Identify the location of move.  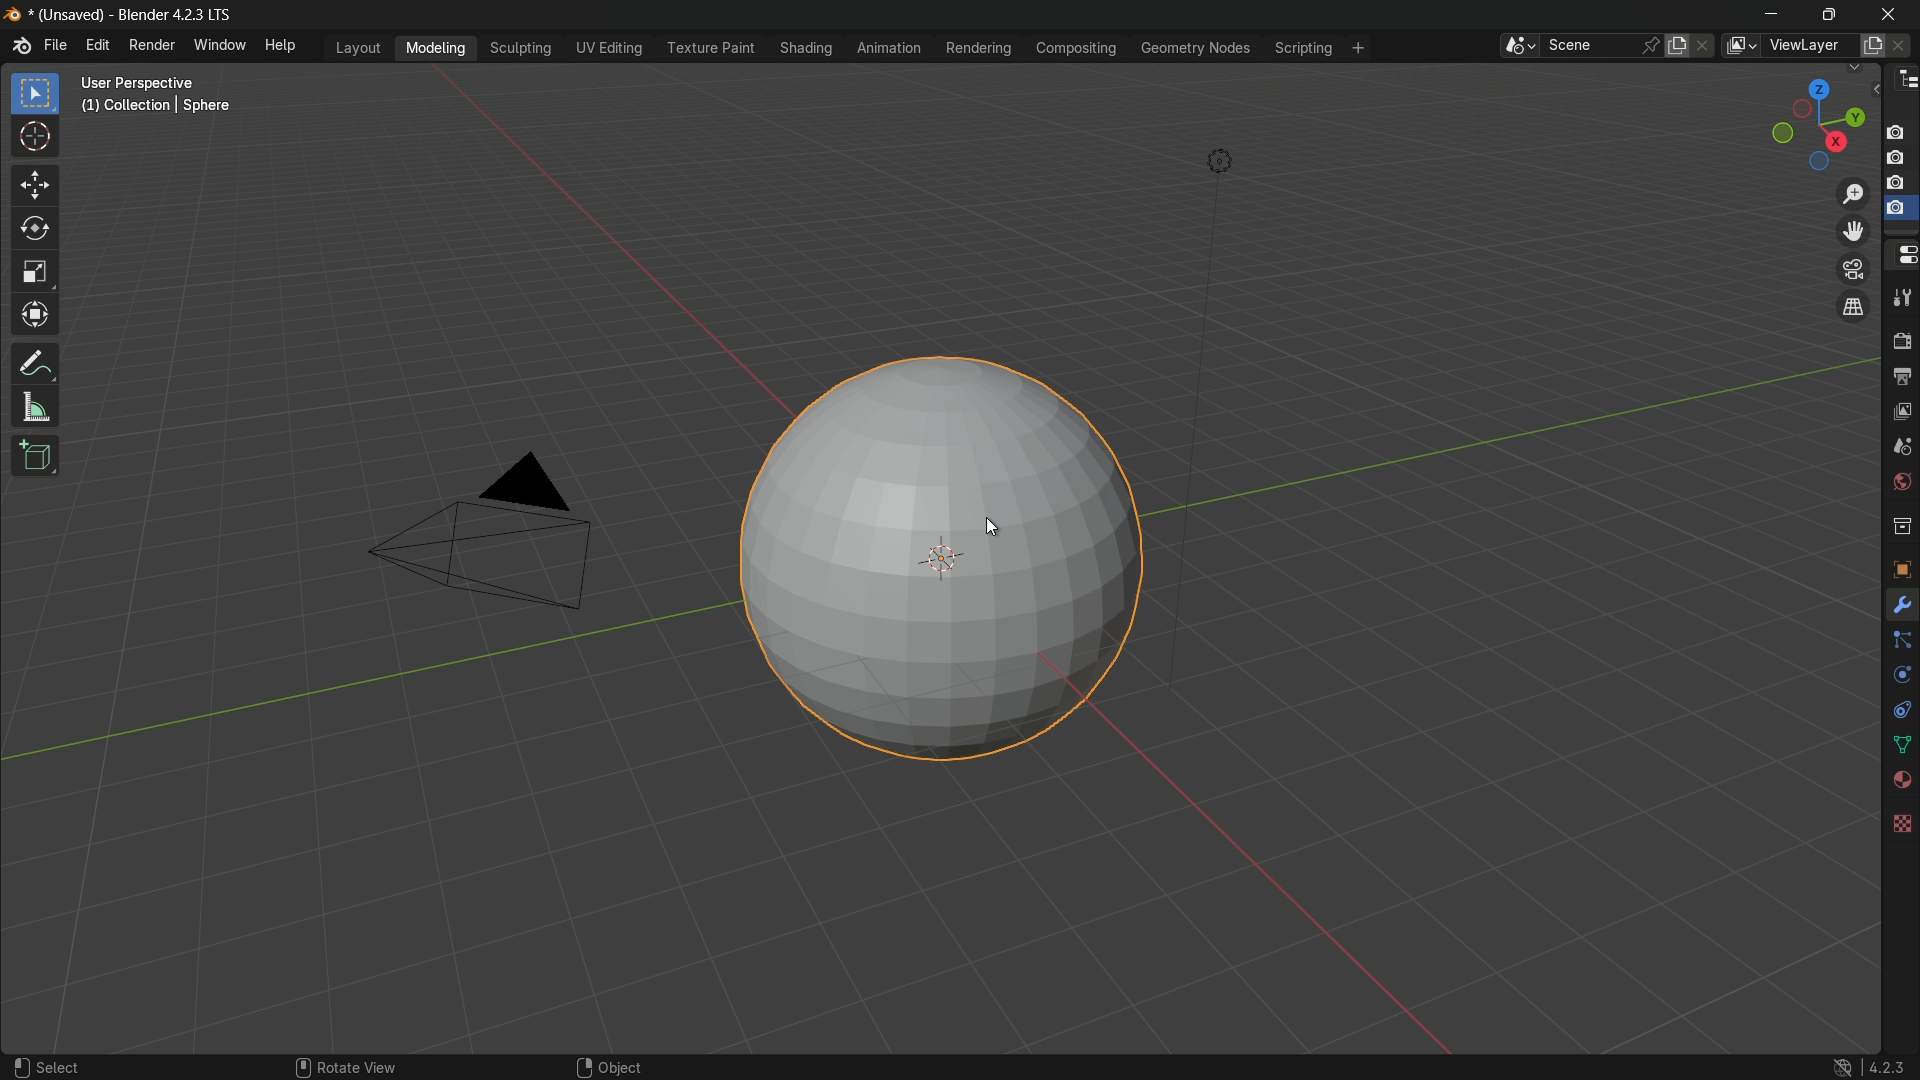
(33, 185).